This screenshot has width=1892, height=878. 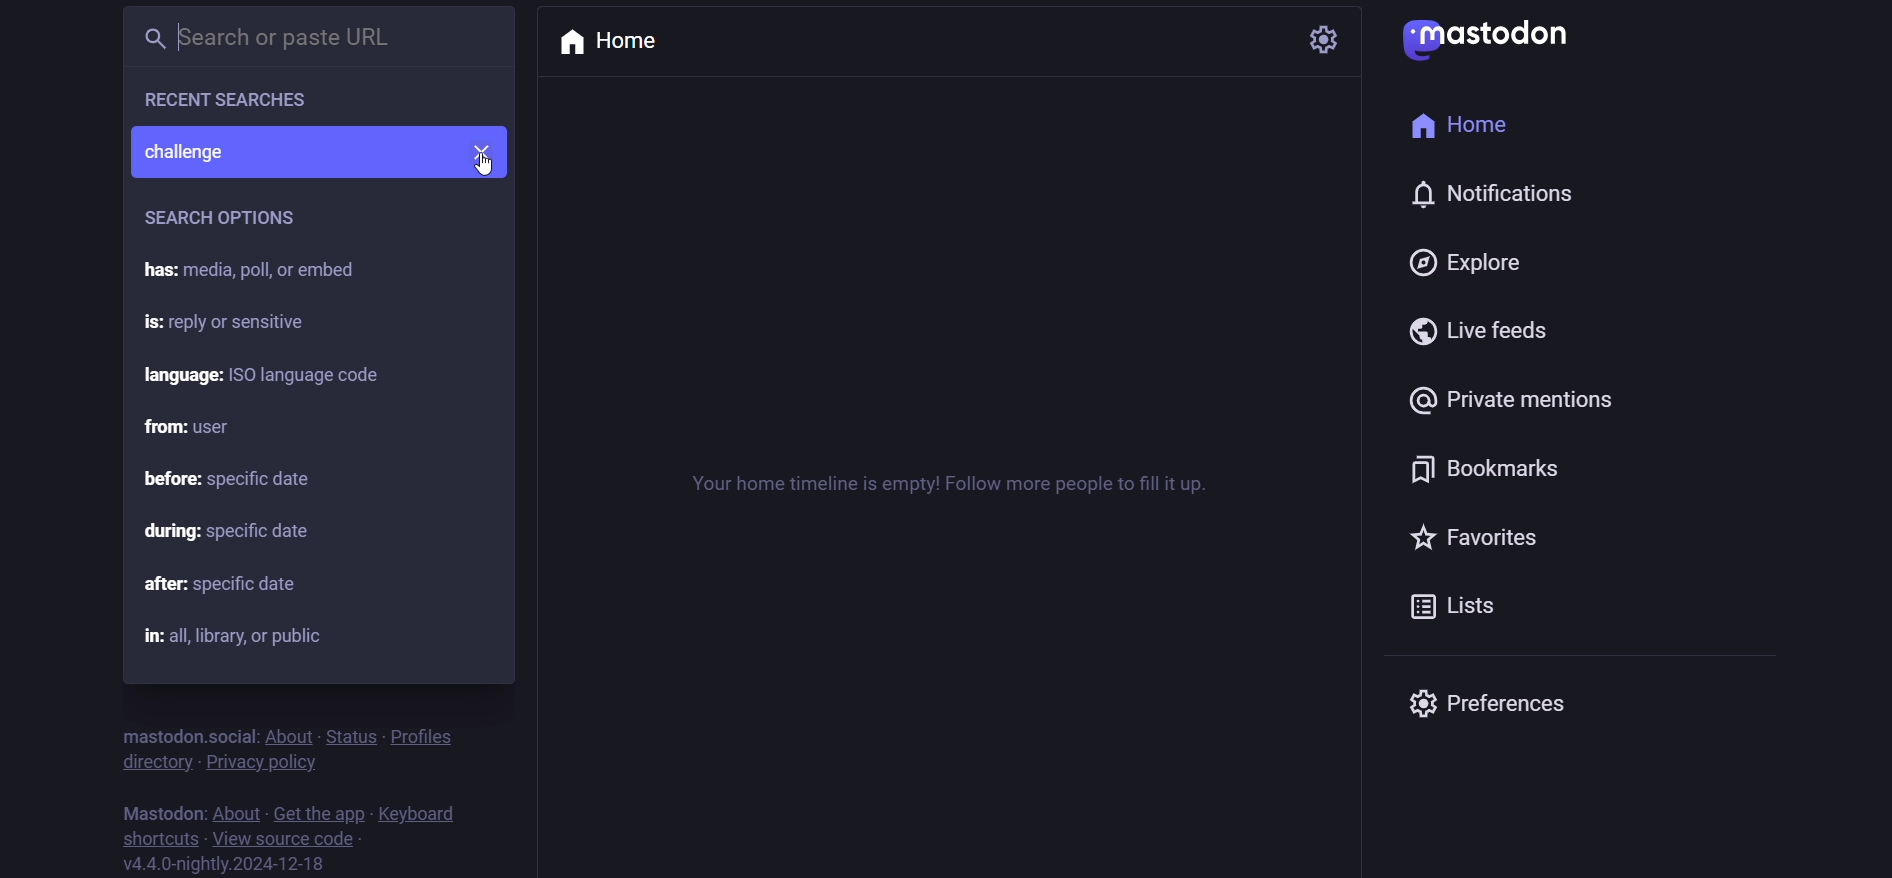 What do you see at coordinates (952, 495) in the screenshot?
I see `instruction` at bounding box center [952, 495].